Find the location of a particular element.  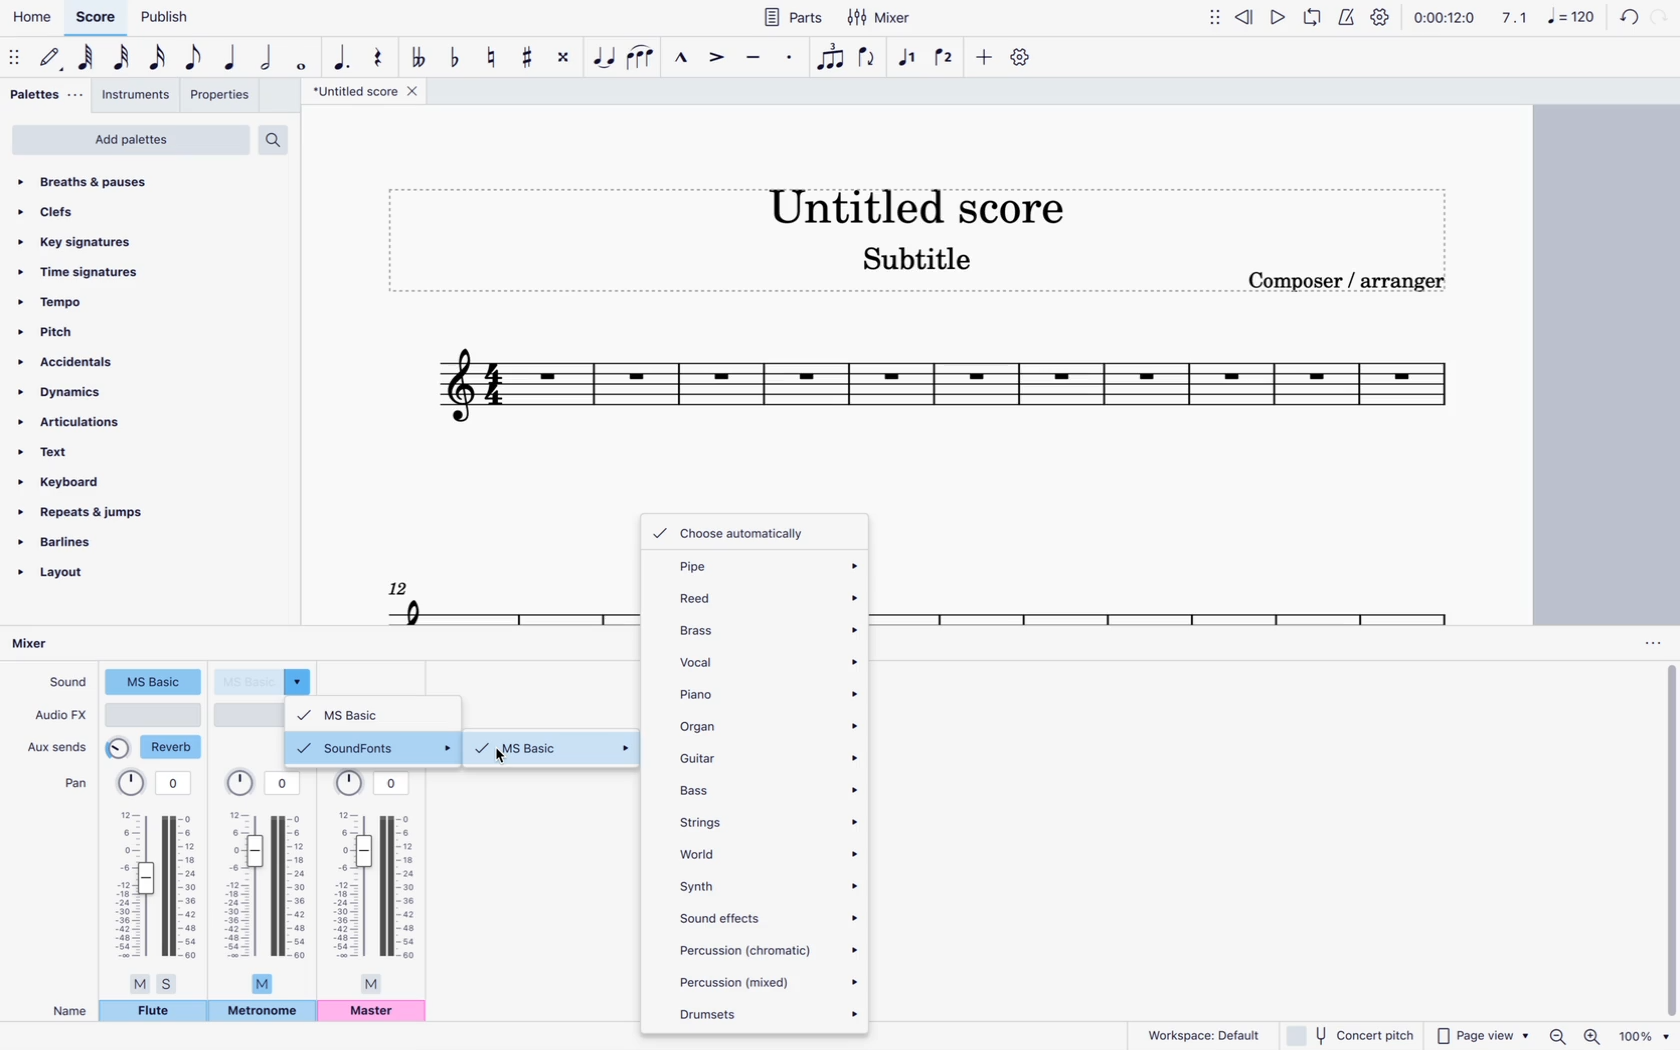

time is located at coordinates (1444, 19).